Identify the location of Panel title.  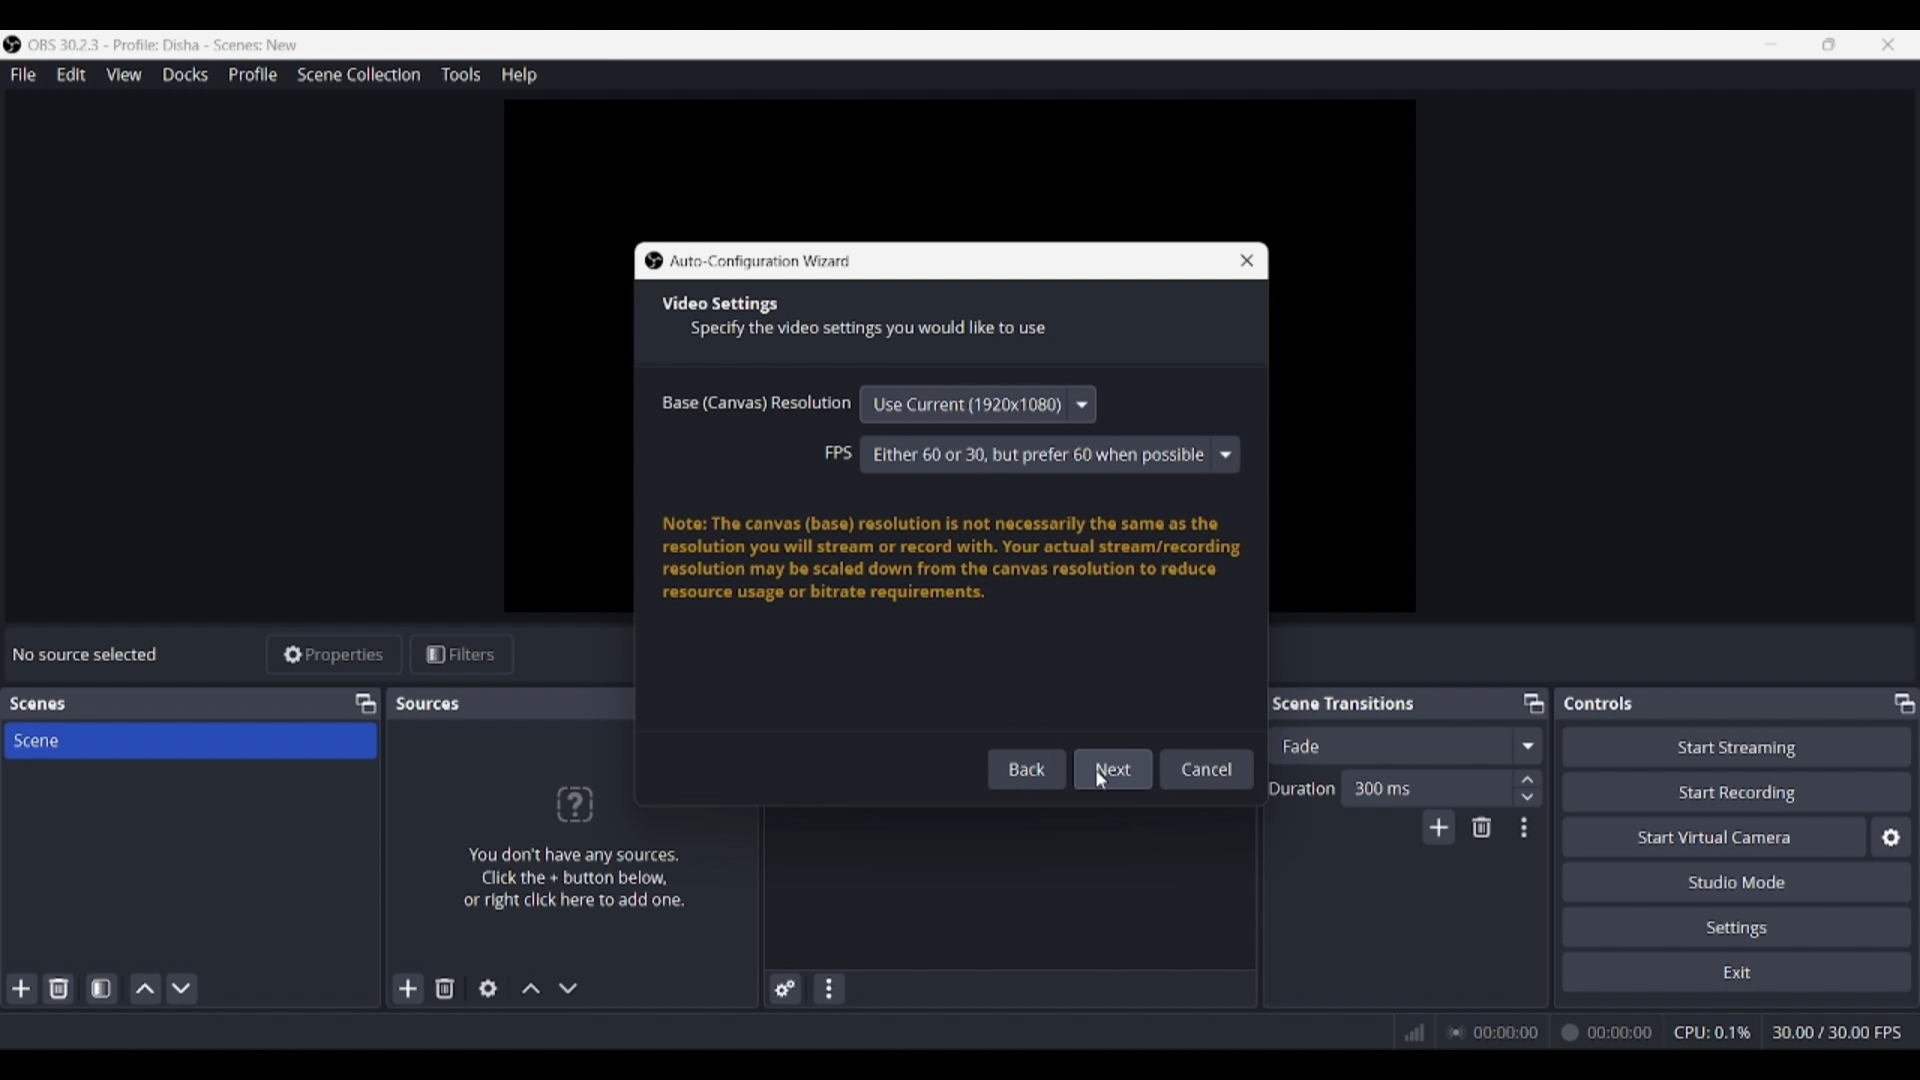
(1599, 703).